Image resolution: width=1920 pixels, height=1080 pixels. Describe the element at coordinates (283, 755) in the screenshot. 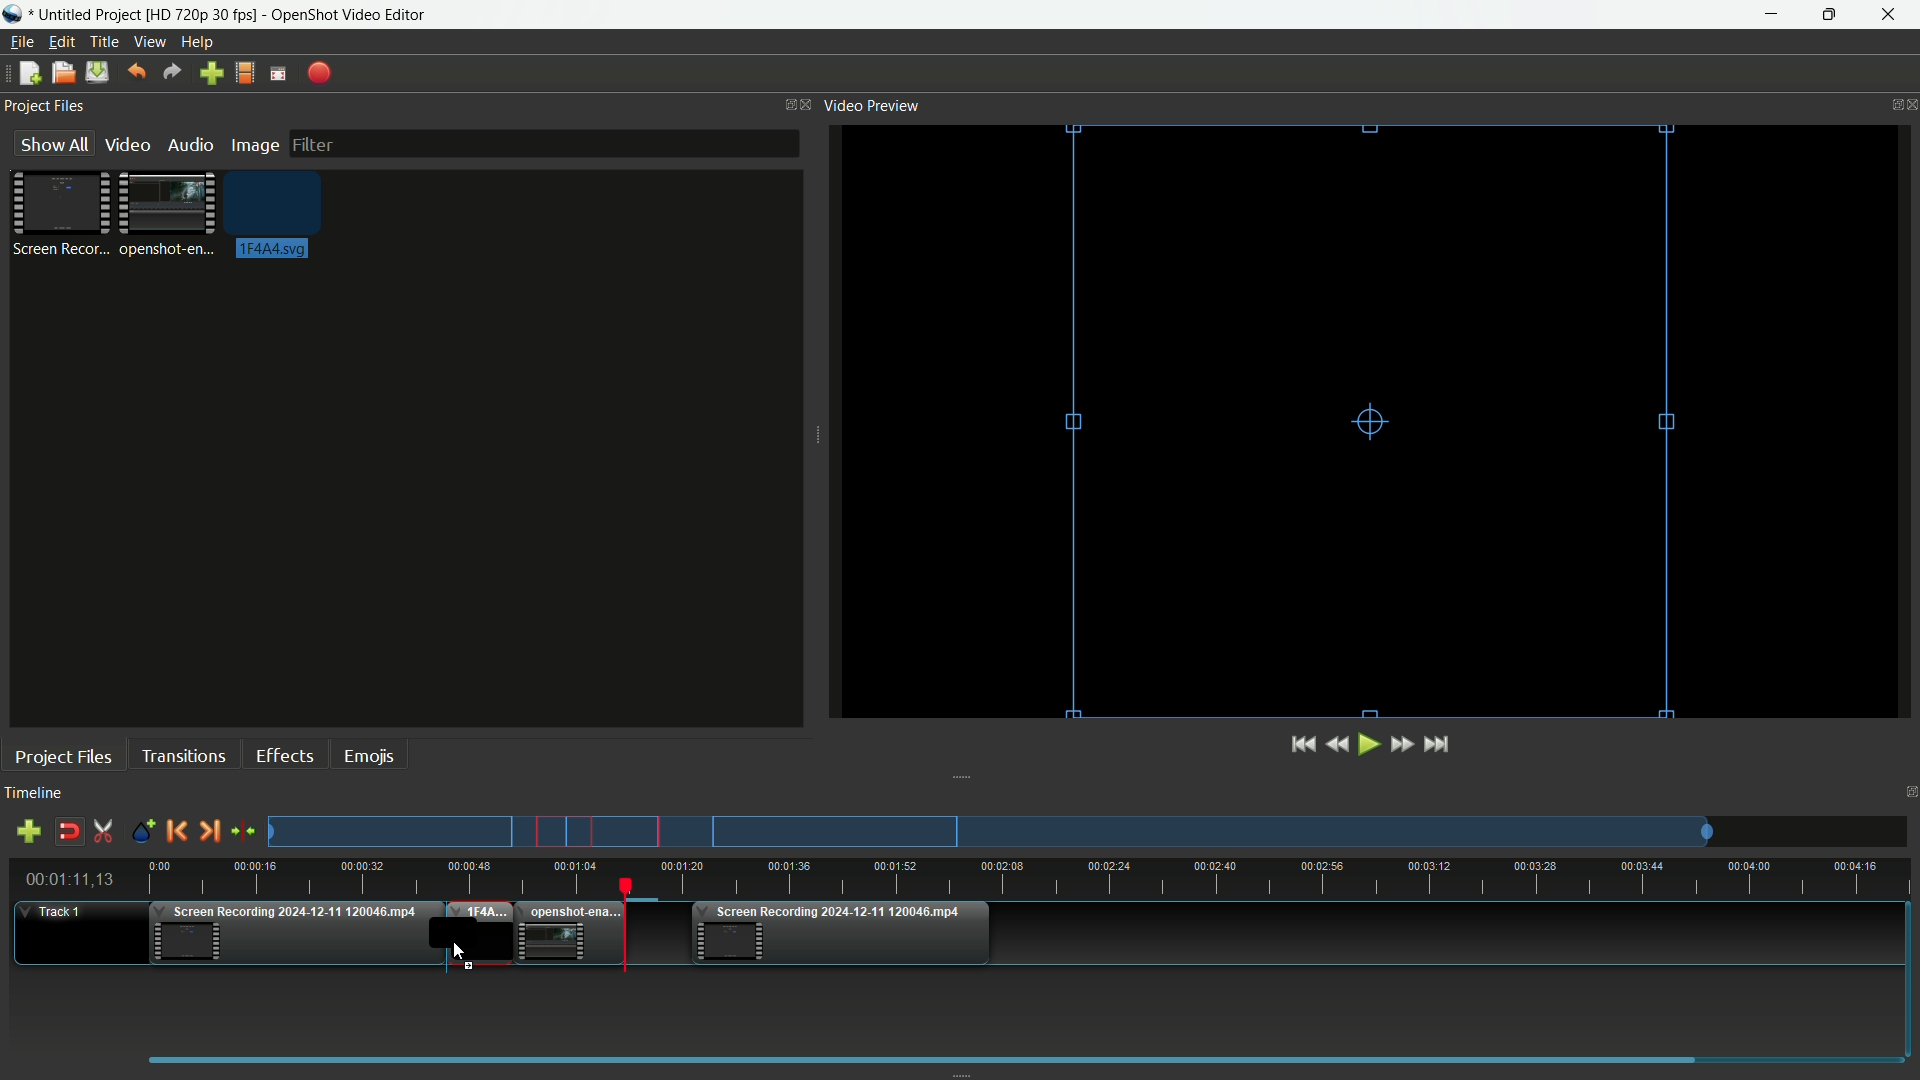

I see `Effects` at that location.